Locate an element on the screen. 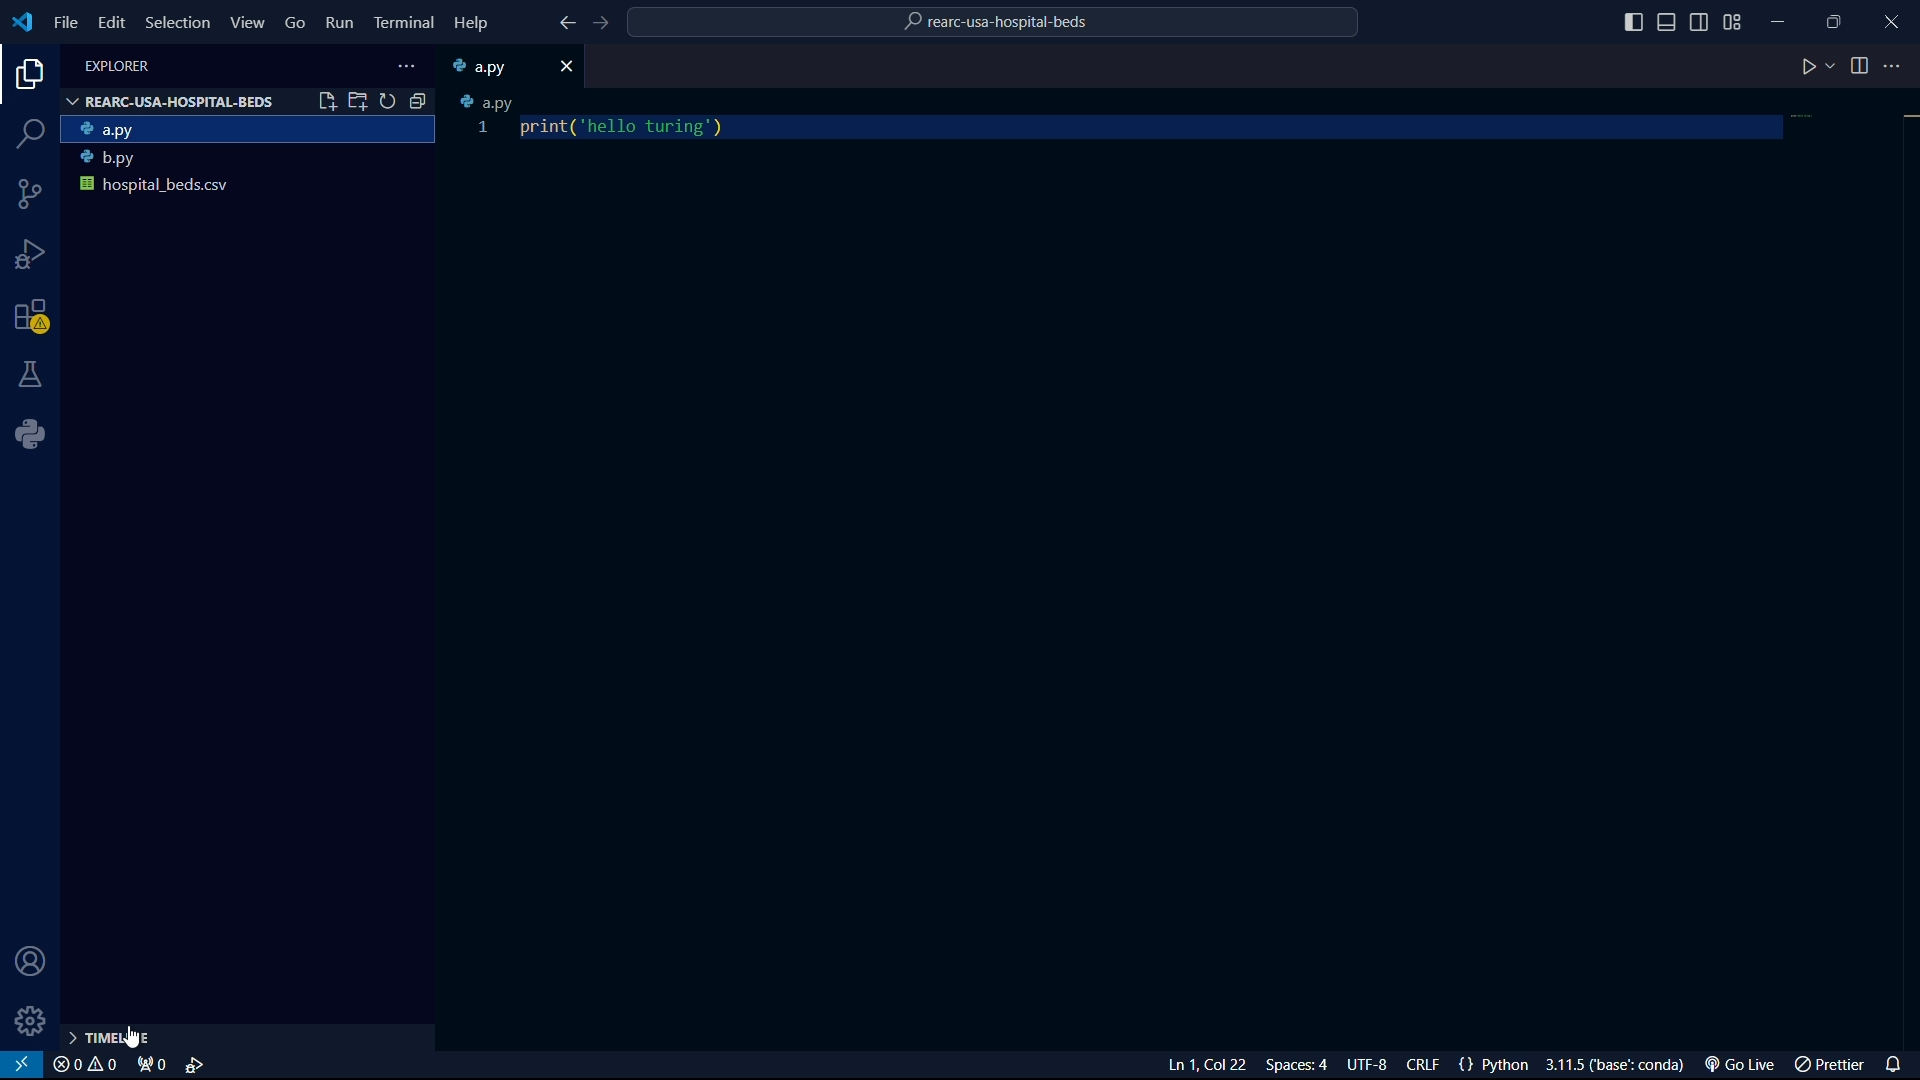 The image size is (1920, 1080). edit menu is located at coordinates (112, 23).